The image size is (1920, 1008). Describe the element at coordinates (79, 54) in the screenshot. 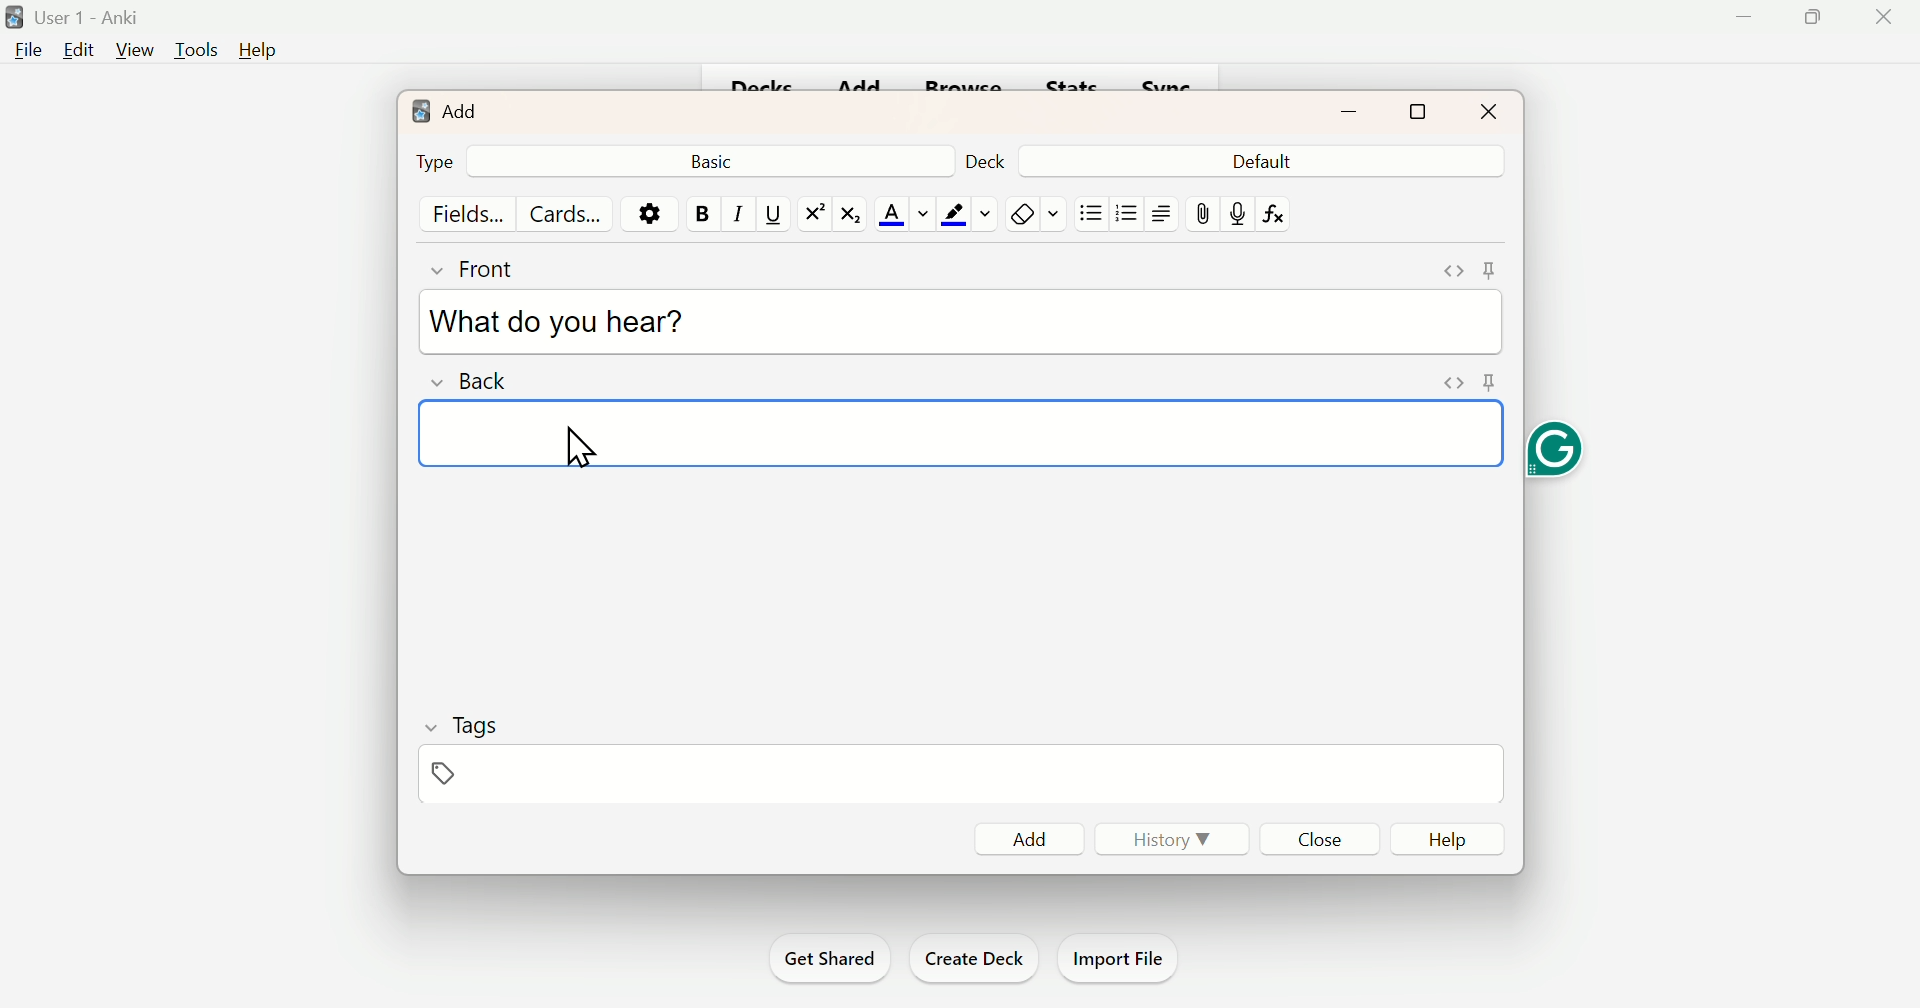

I see `Edit` at that location.